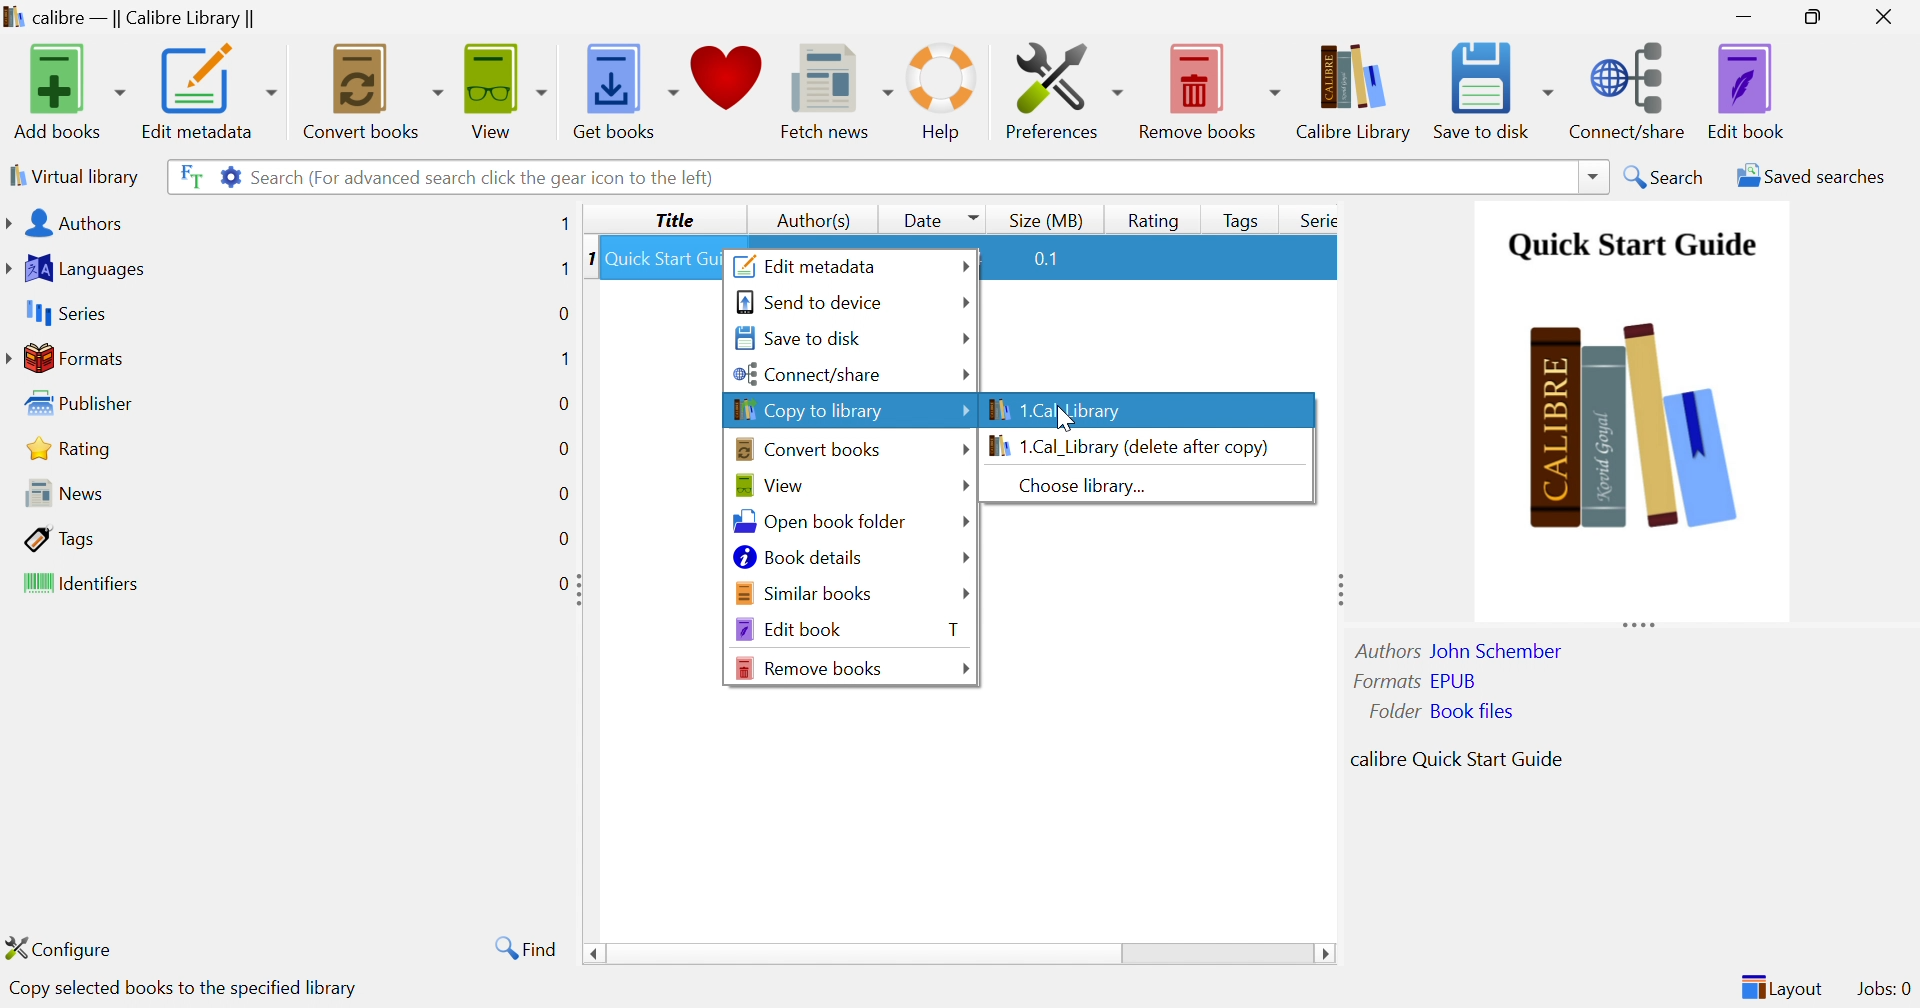 The width and height of the screenshot is (1920, 1008). I want to click on 0, so click(567, 535).